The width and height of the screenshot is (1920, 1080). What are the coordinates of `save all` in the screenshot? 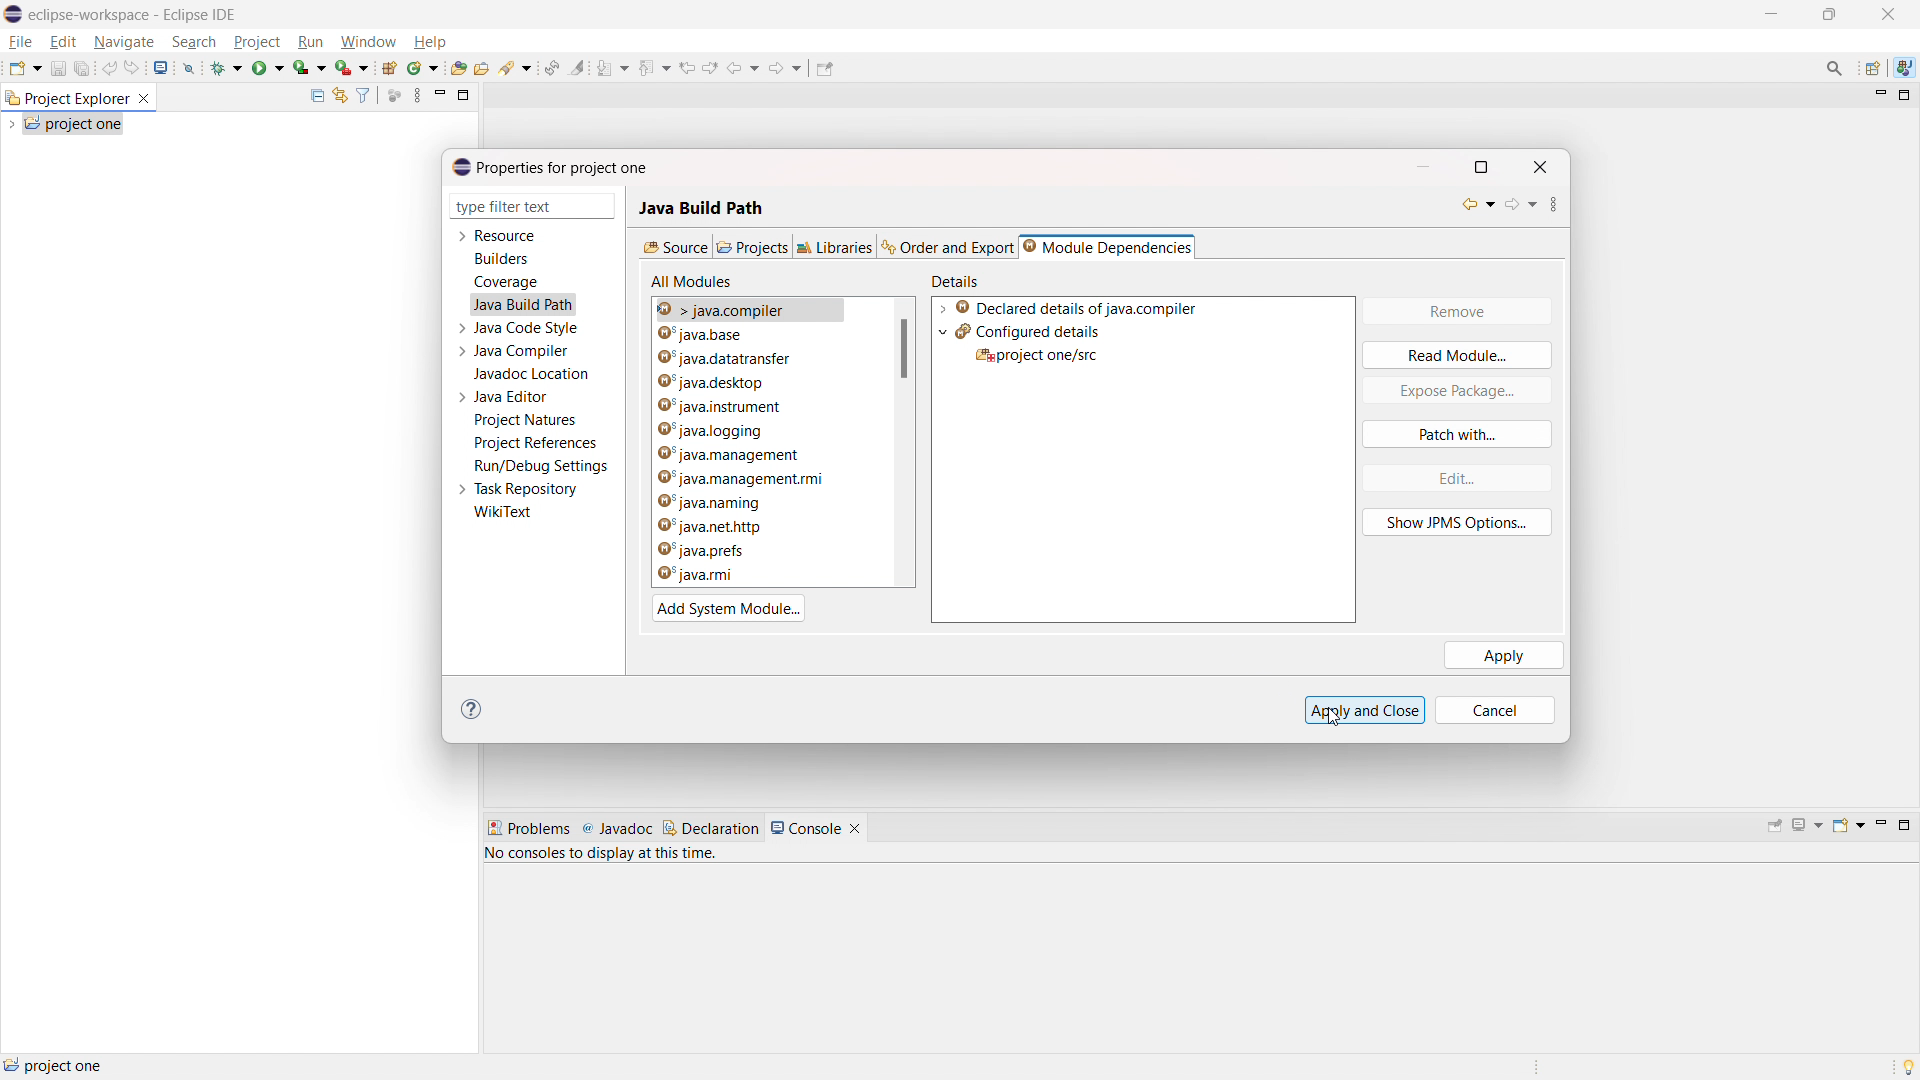 It's located at (83, 69).